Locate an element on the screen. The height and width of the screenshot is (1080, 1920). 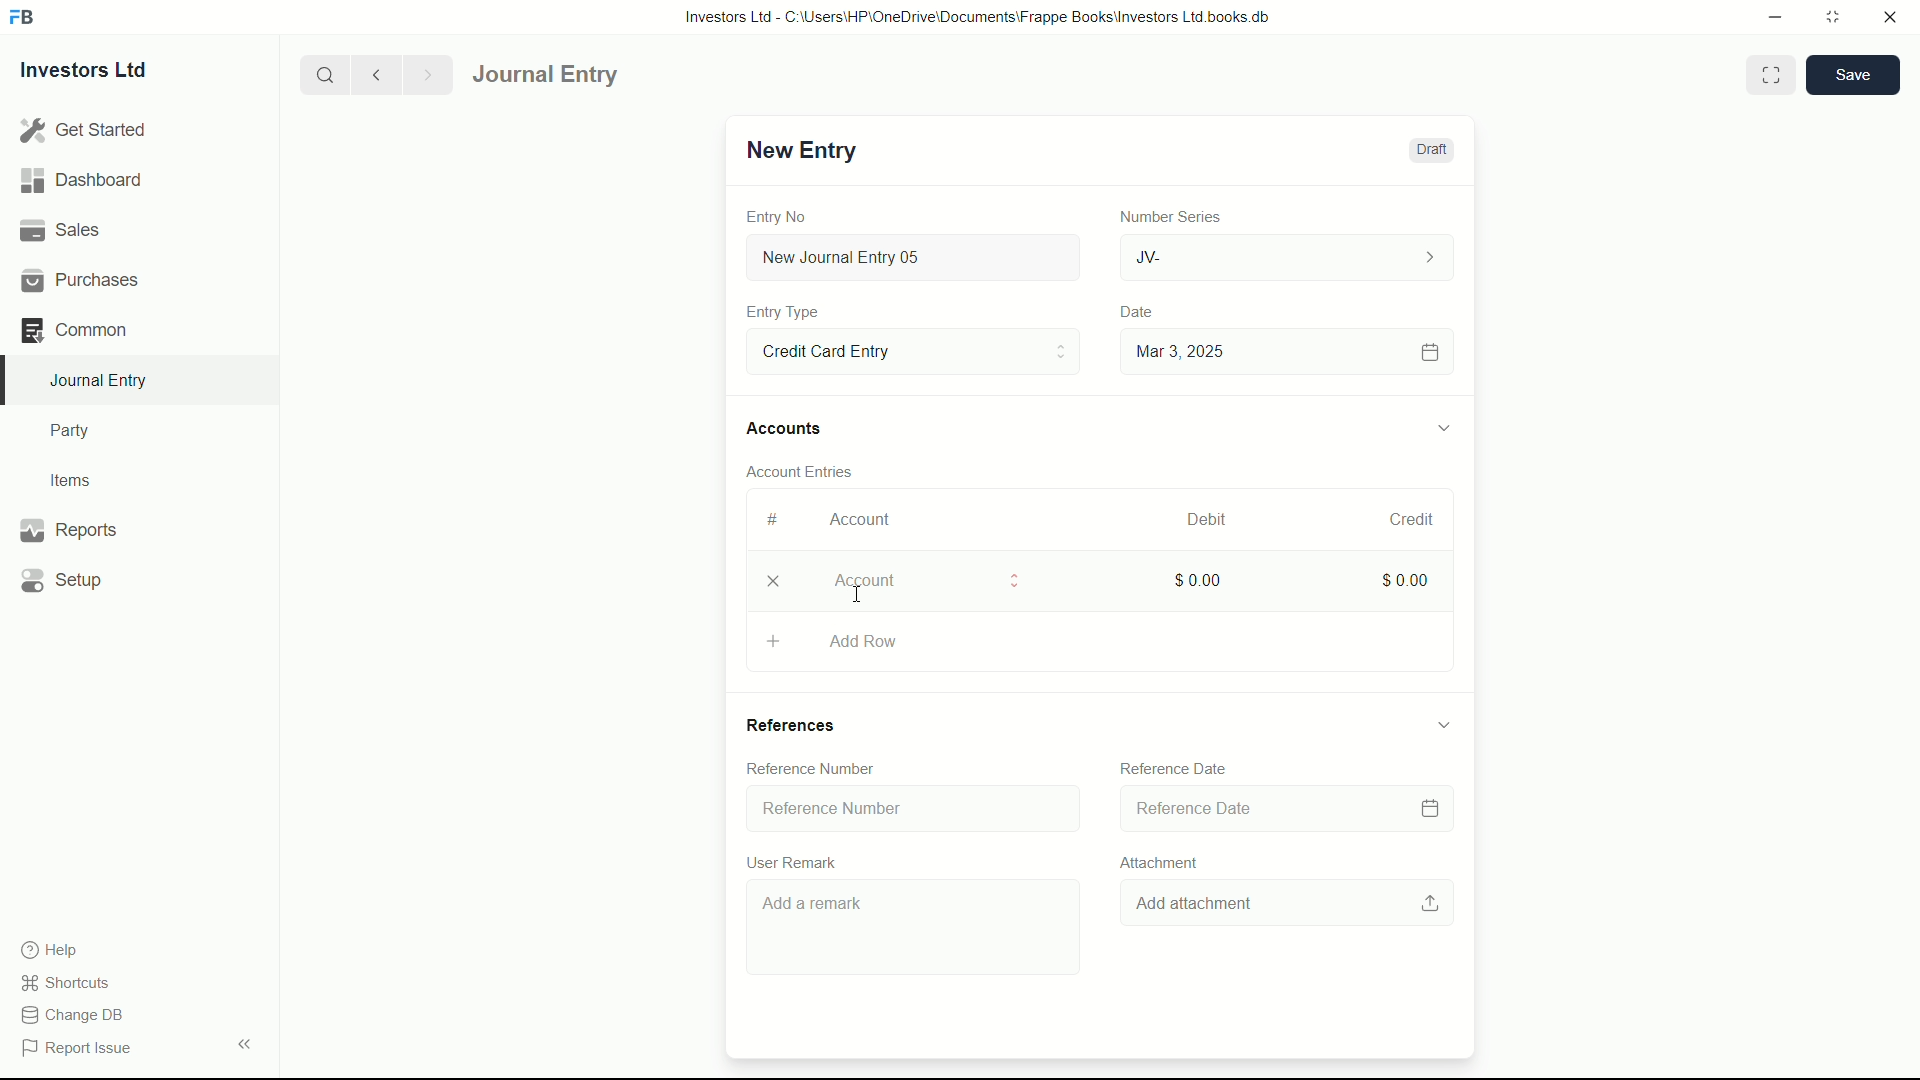
Aad Row is located at coordinates (1098, 644).